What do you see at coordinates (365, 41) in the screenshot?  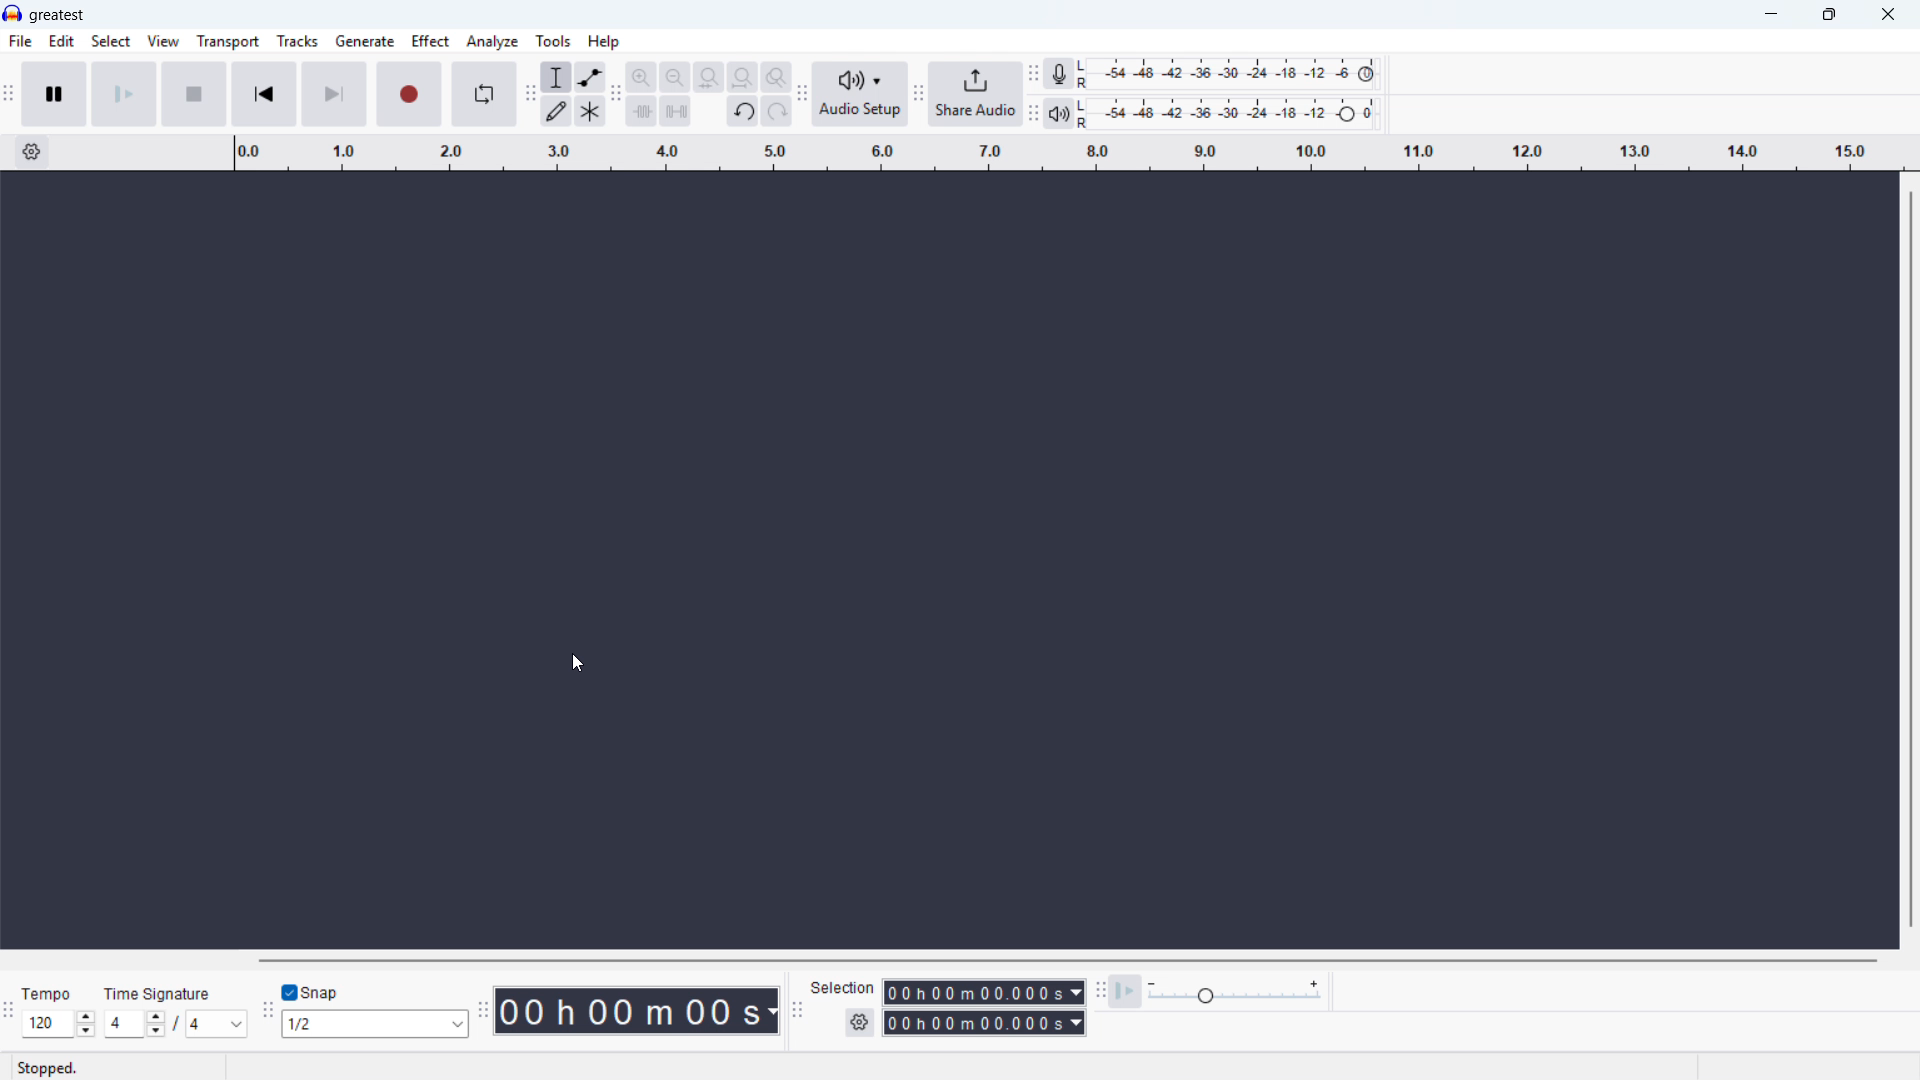 I see `Generate ` at bounding box center [365, 41].